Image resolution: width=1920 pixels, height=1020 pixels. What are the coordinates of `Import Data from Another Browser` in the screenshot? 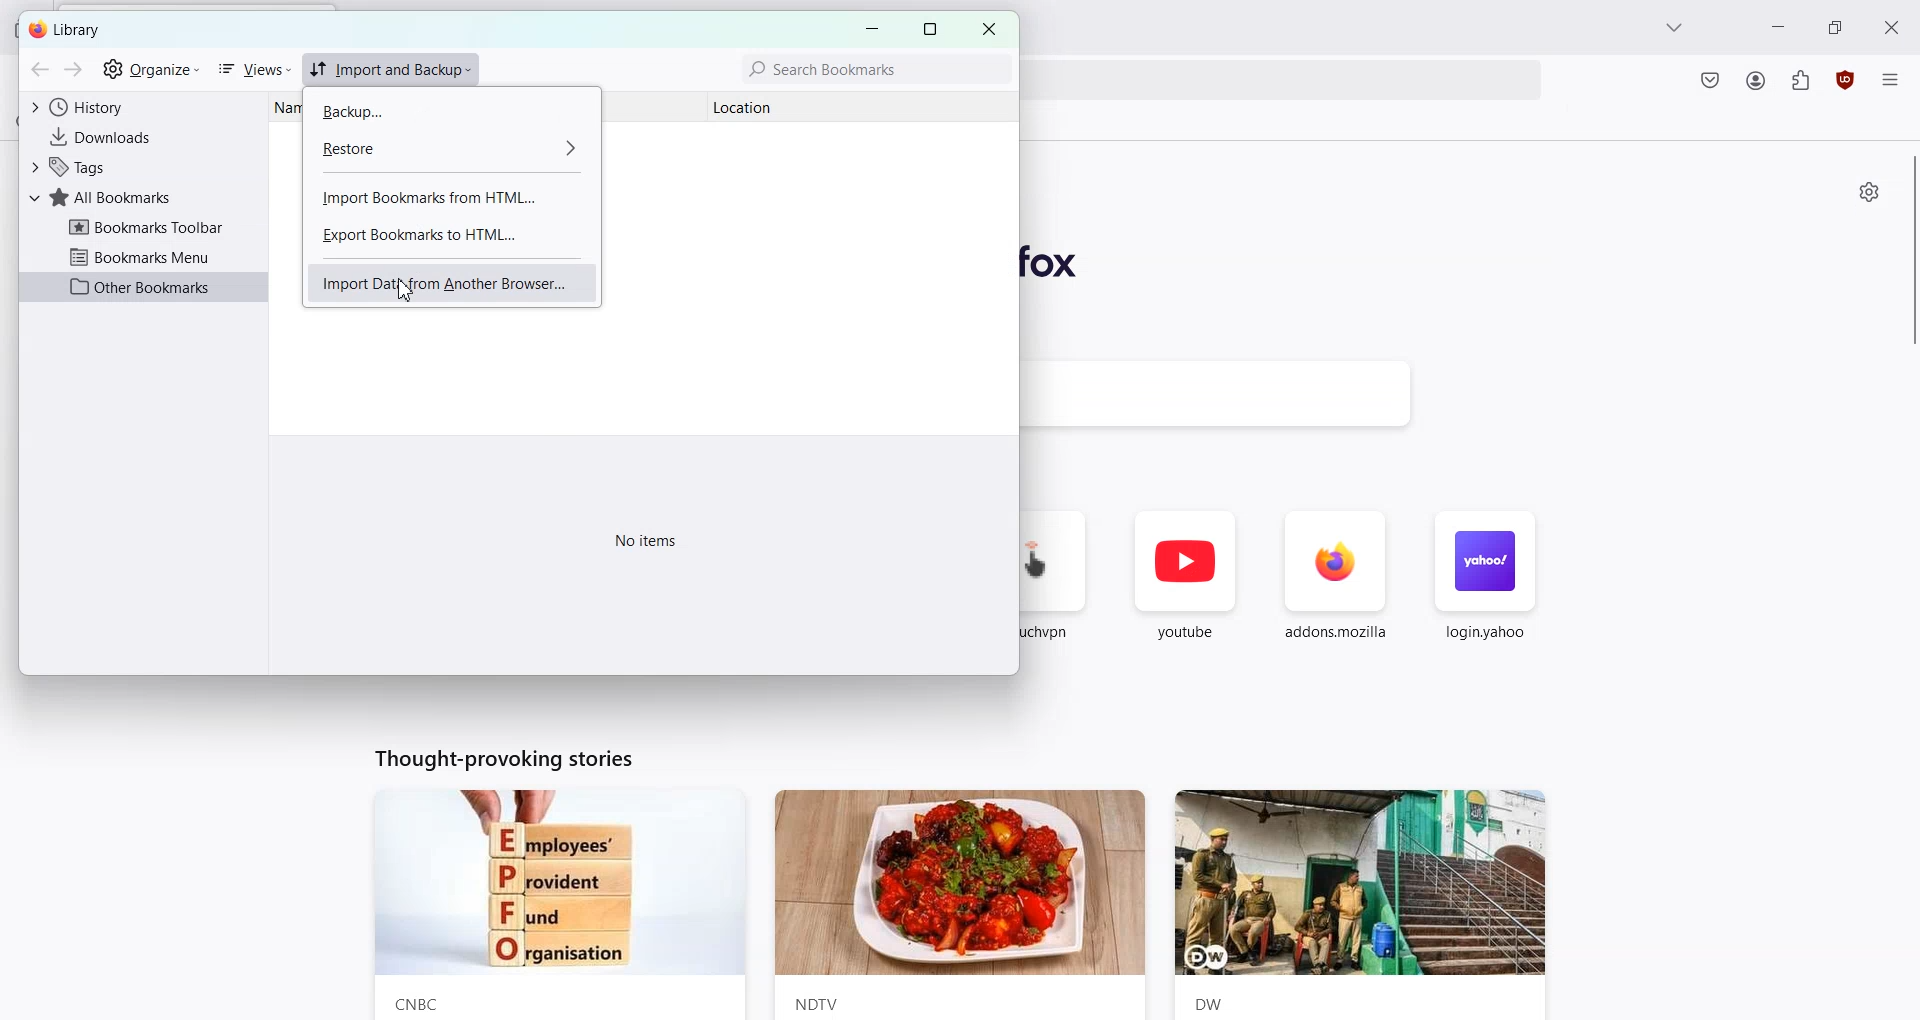 It's located at (452, 283).